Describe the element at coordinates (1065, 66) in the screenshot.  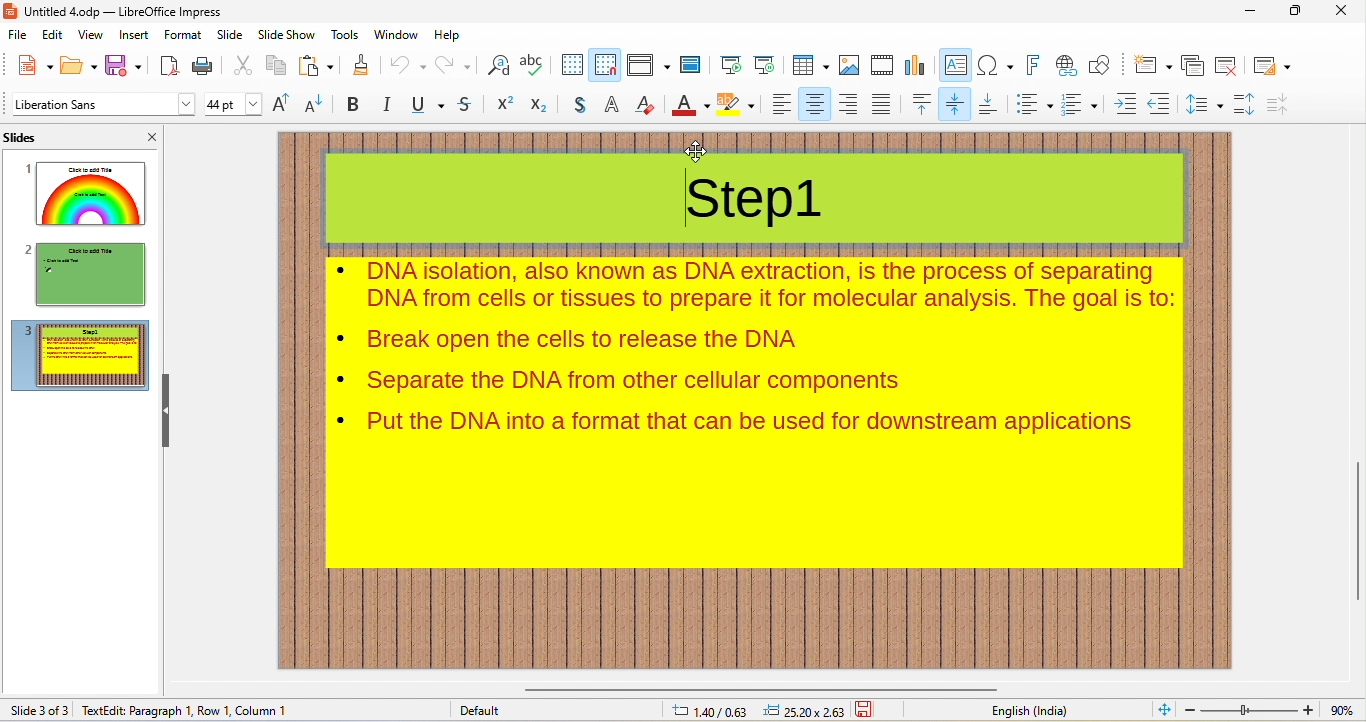
I see `hyperlink` at that location.